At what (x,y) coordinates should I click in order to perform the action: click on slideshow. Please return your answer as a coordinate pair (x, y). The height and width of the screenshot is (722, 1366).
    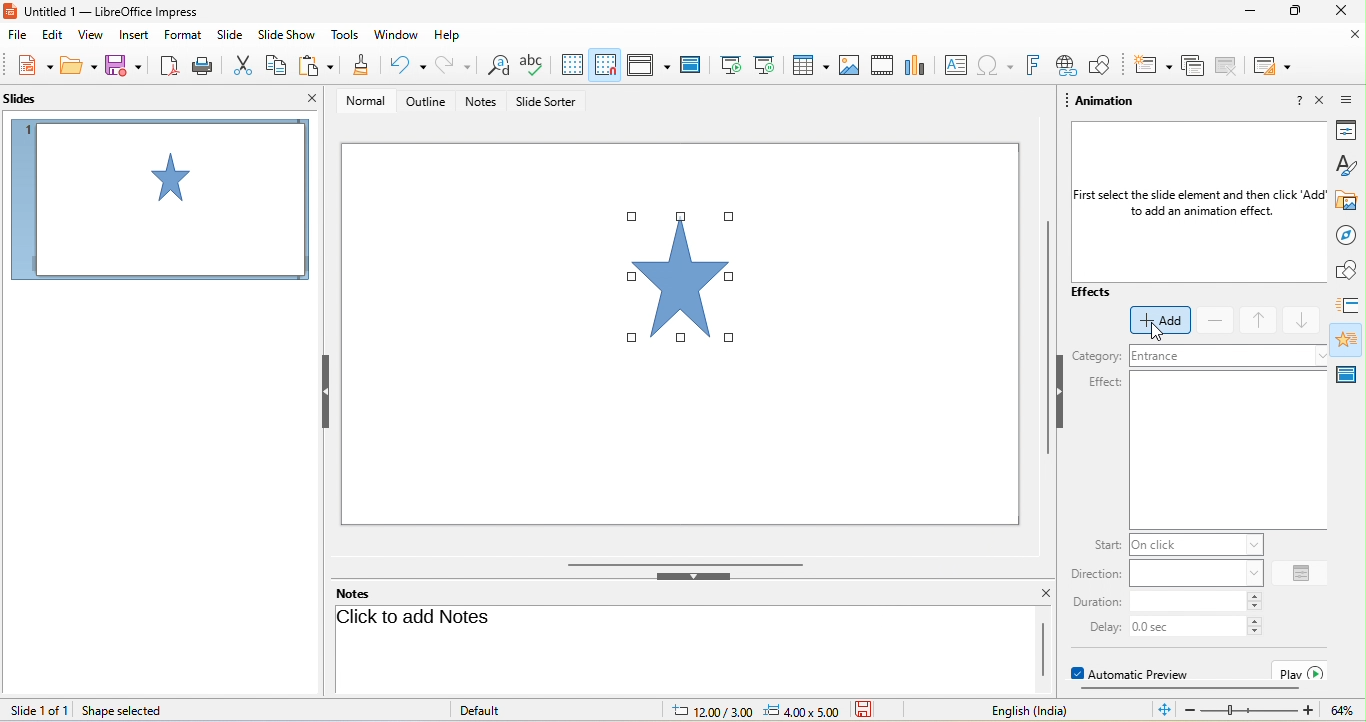
    Looking at the image, I should click on (286, 36).